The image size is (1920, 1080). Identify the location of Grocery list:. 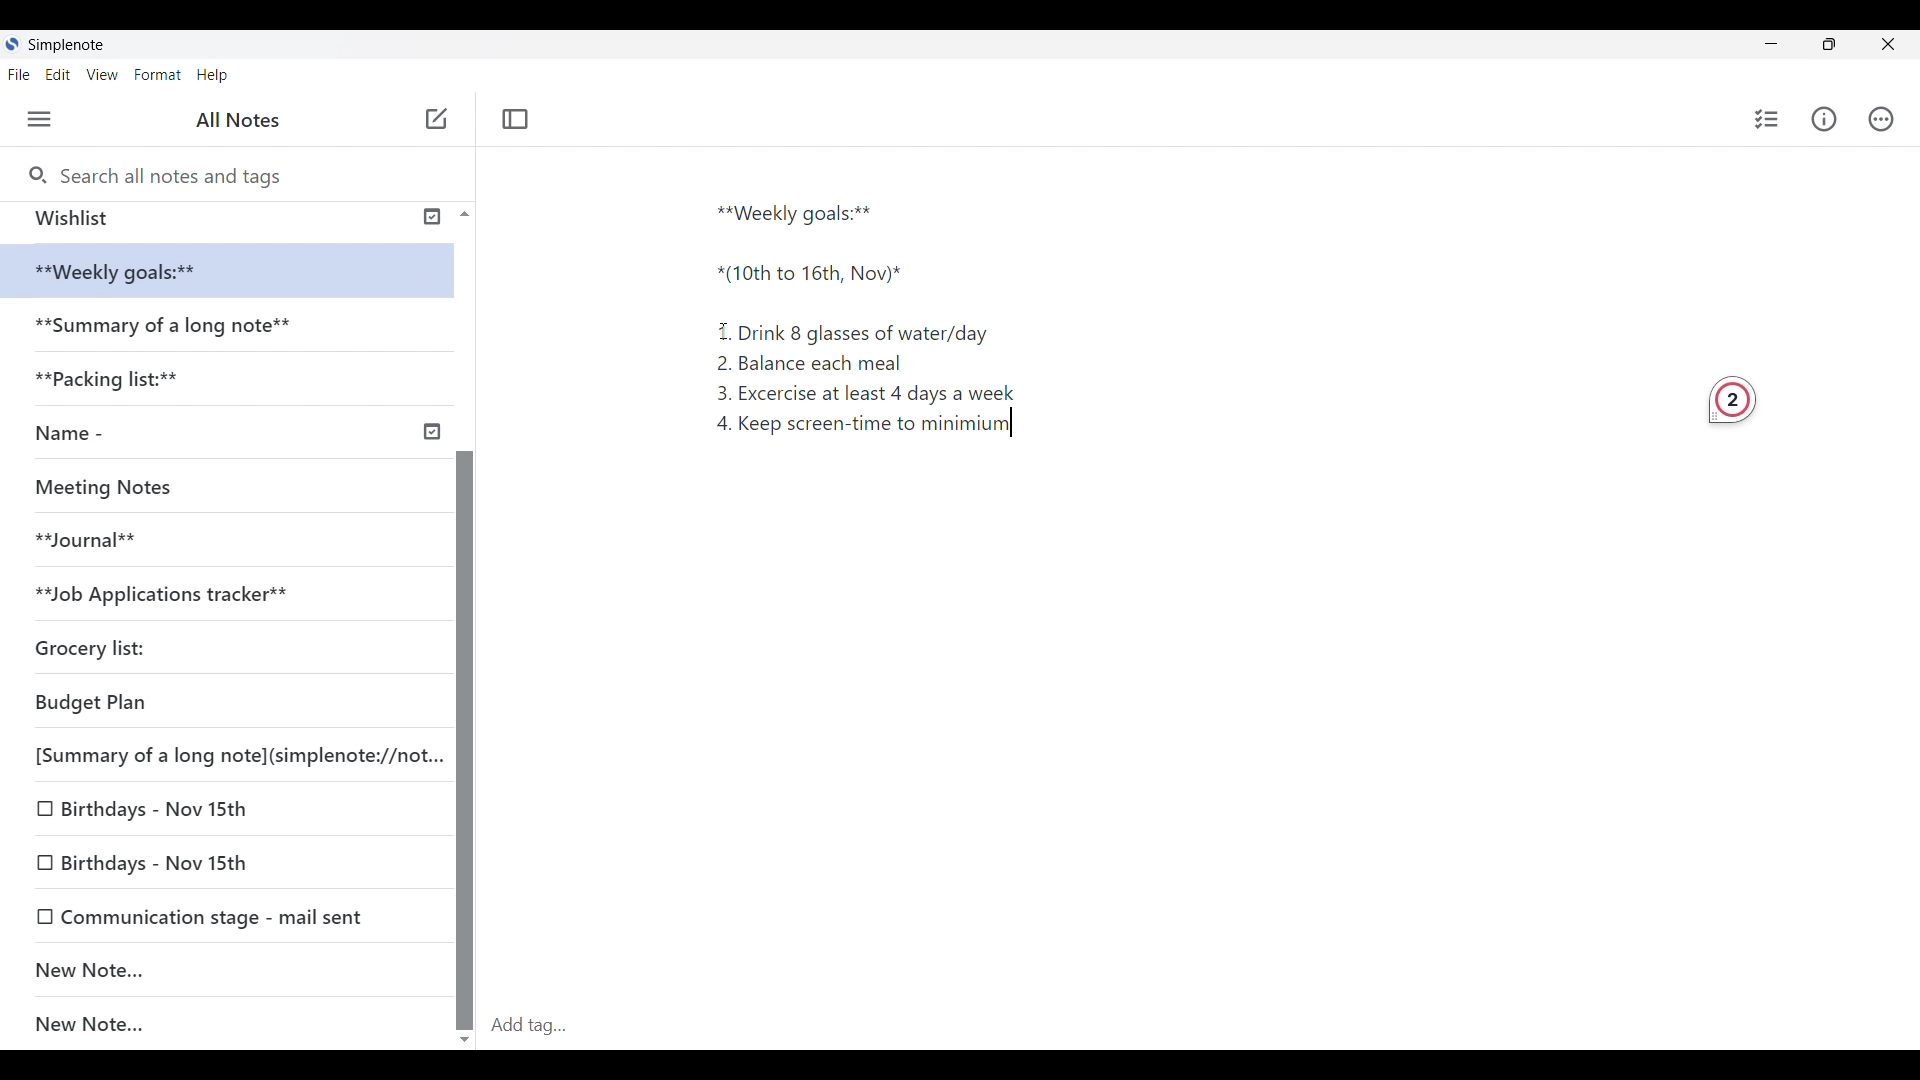
(121, 642).